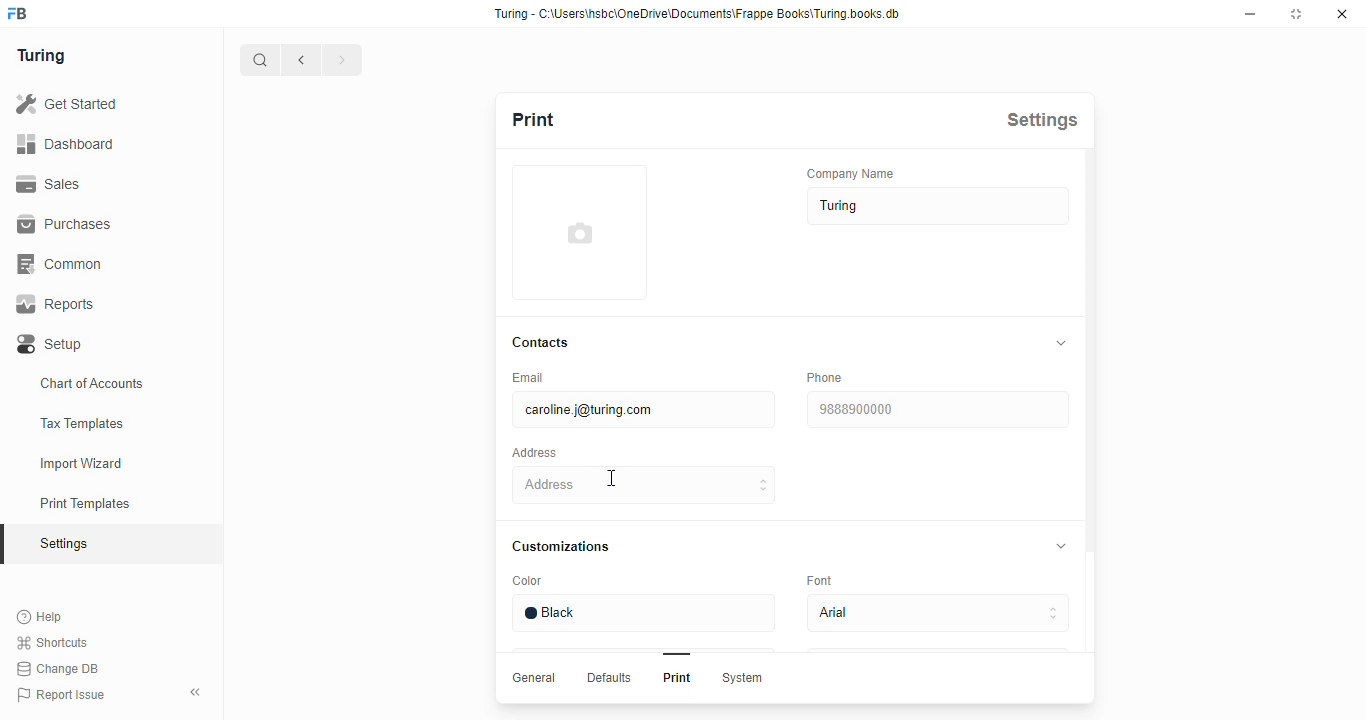 This screenshot has width=1366, height=720. I want to click on turing, so click(40, 55).